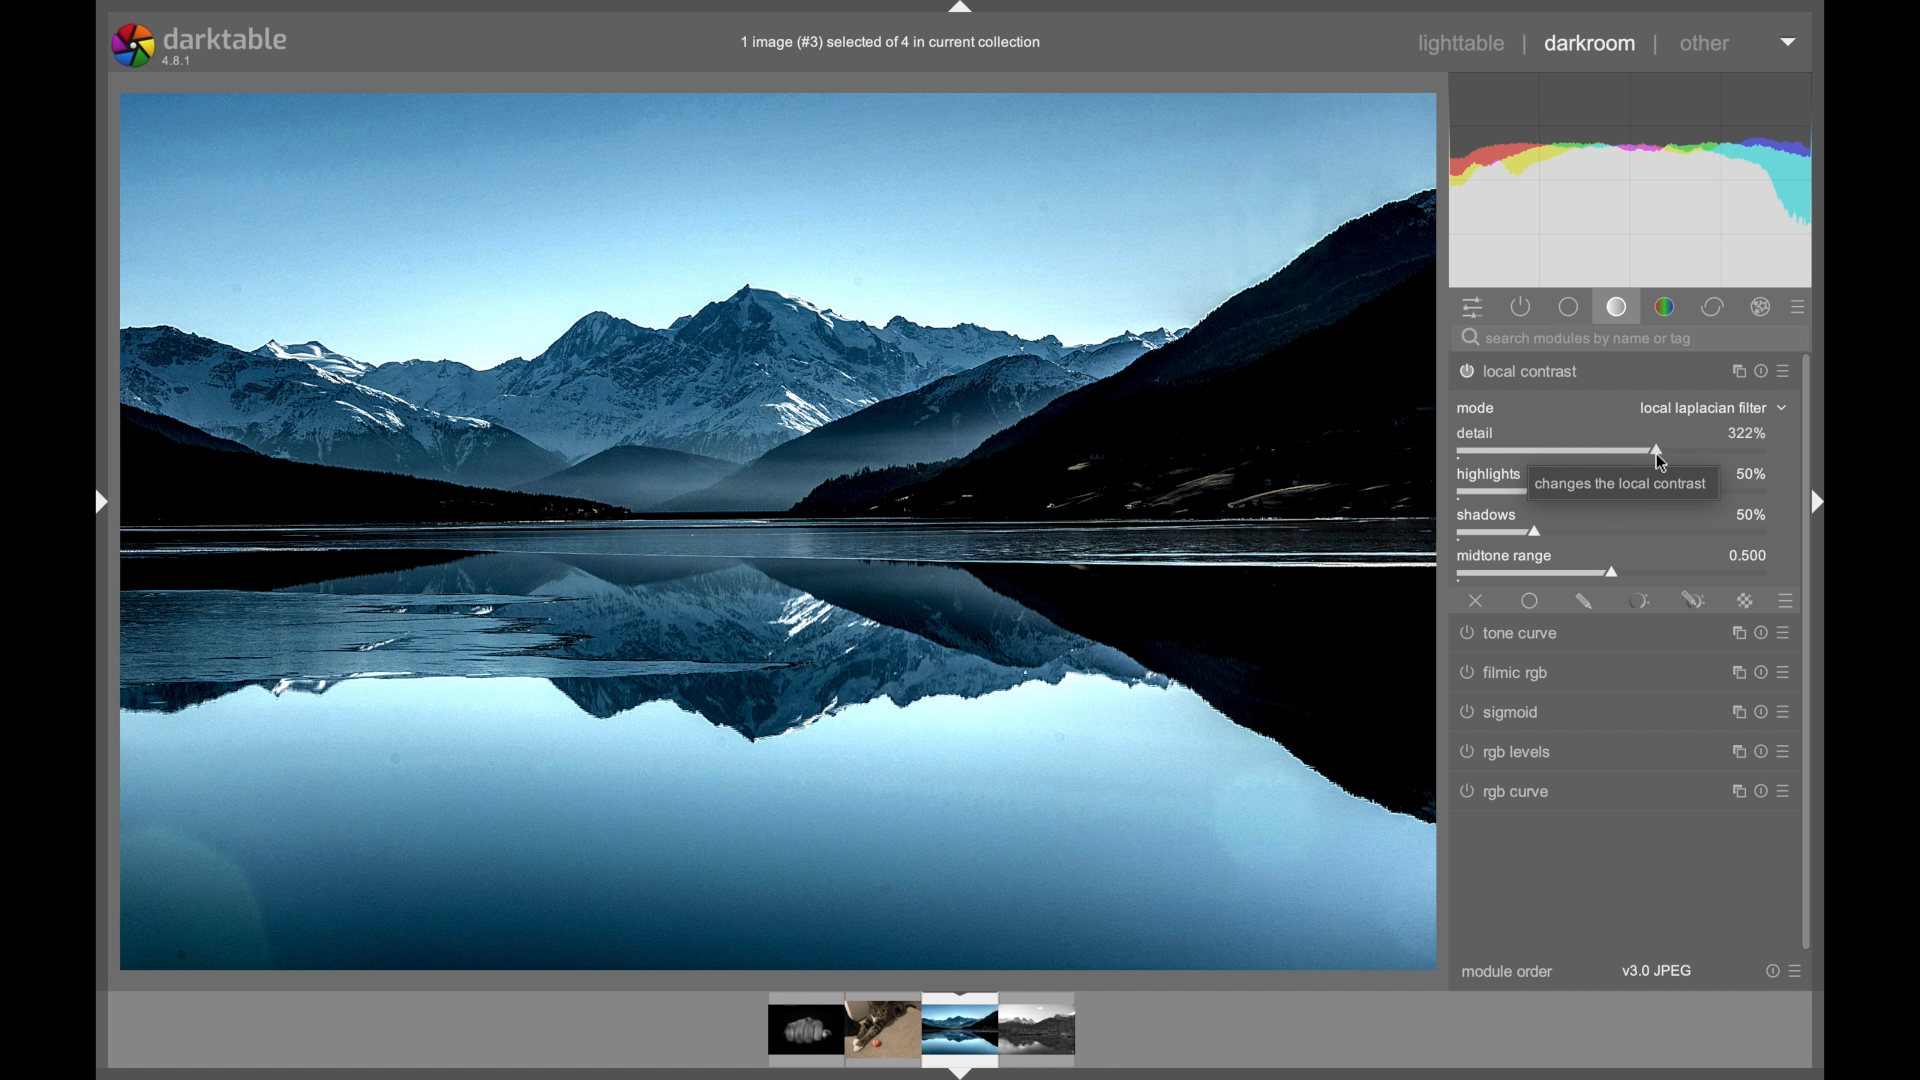 Image resolution: width=1920 pixels, height=1080 pixels. I want to click on 125%, so click(1747, 434).